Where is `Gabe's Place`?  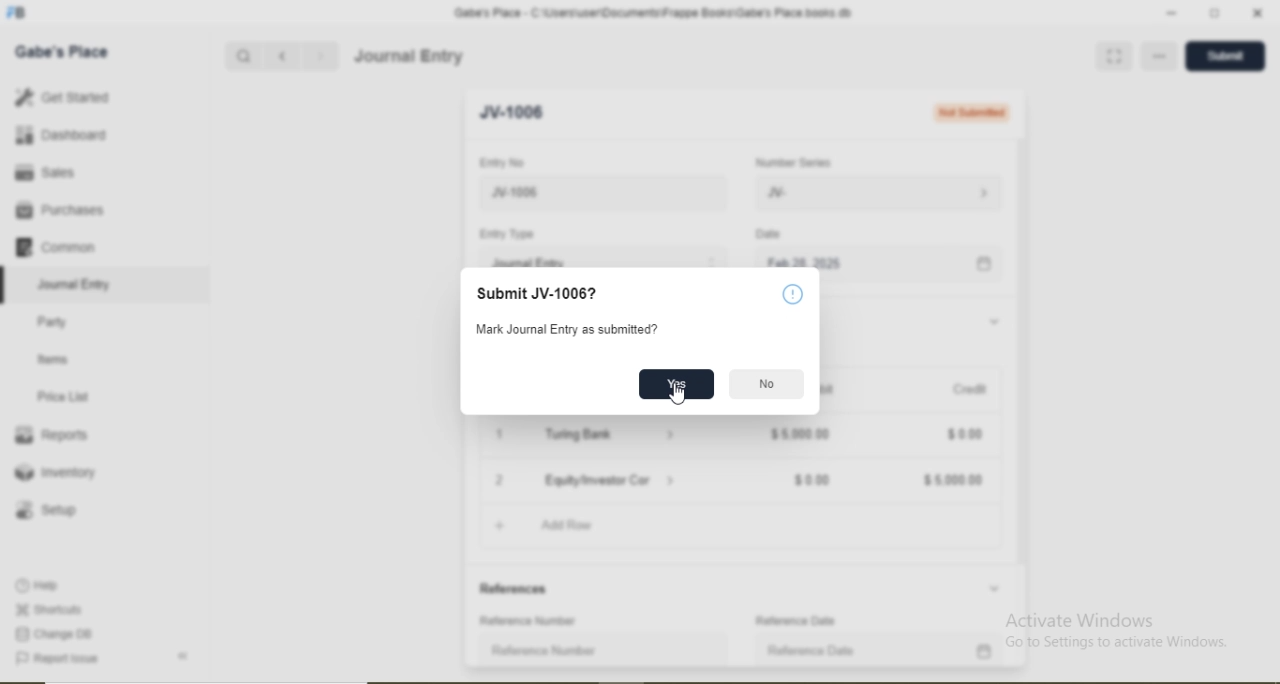
Gabe's Place is located at coordinates (62, 52).